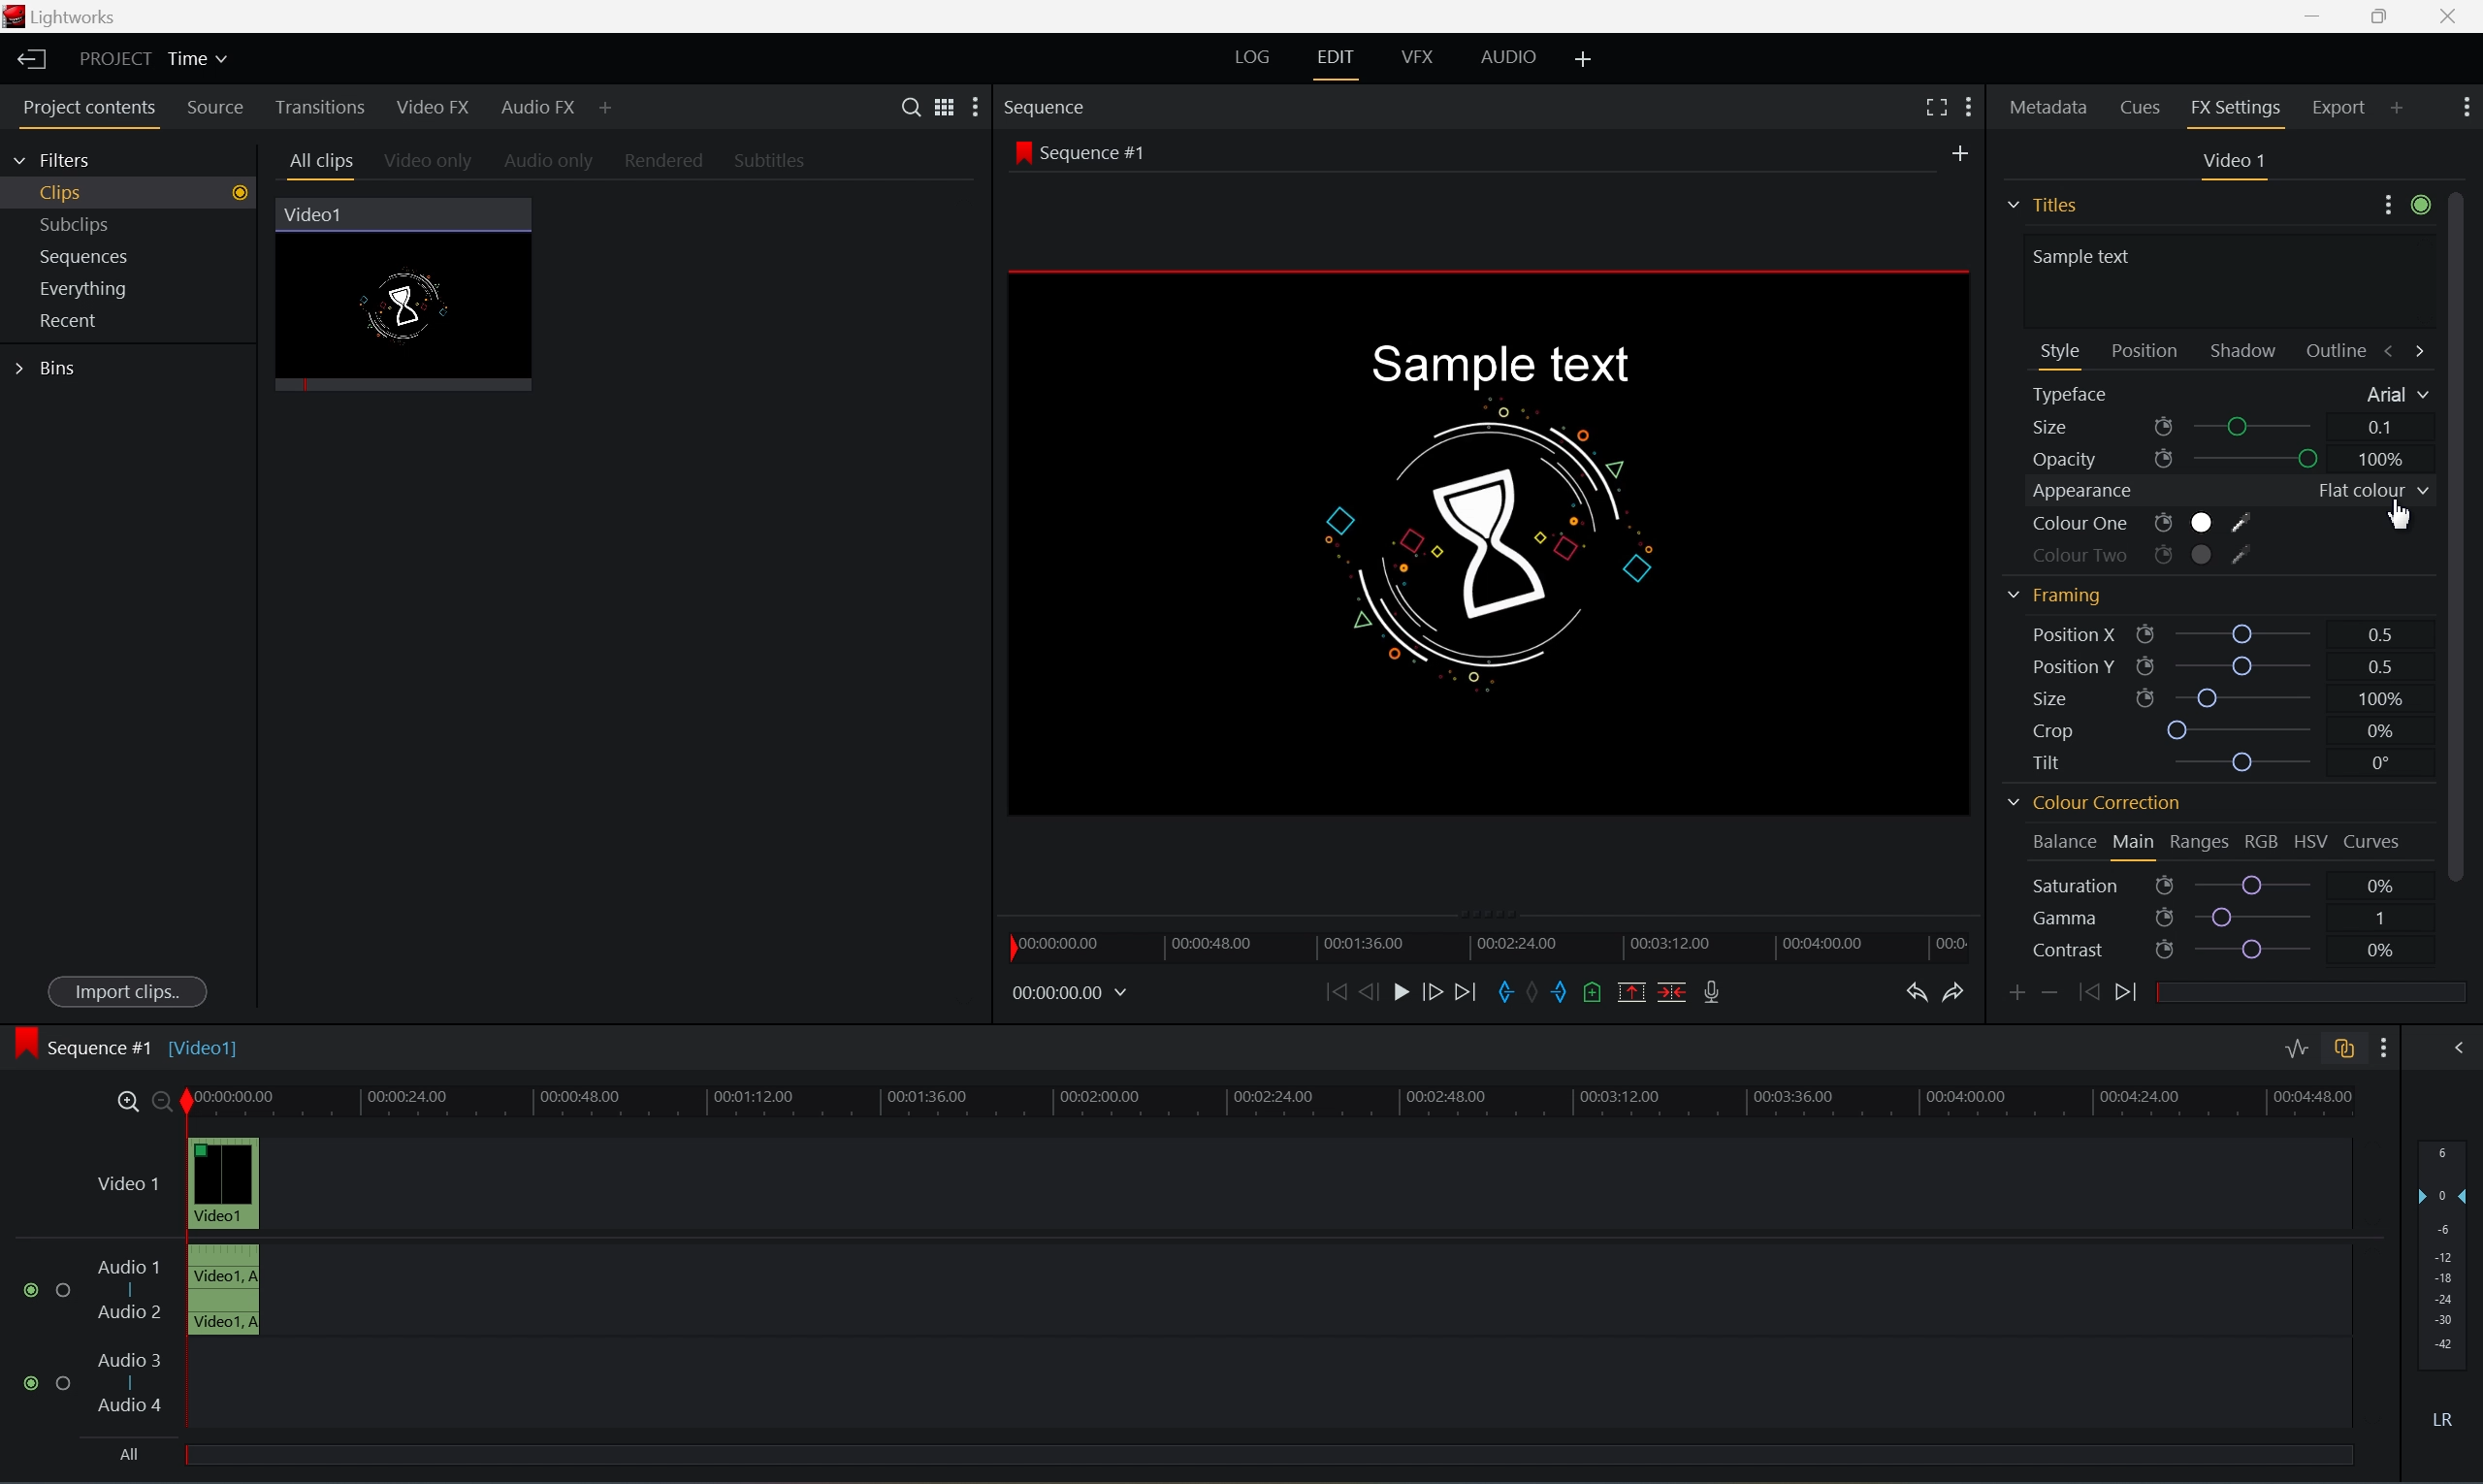 The width and height of the screenshot is (2483, 1484). I want to click on sequence#1, so click(104, 1043).